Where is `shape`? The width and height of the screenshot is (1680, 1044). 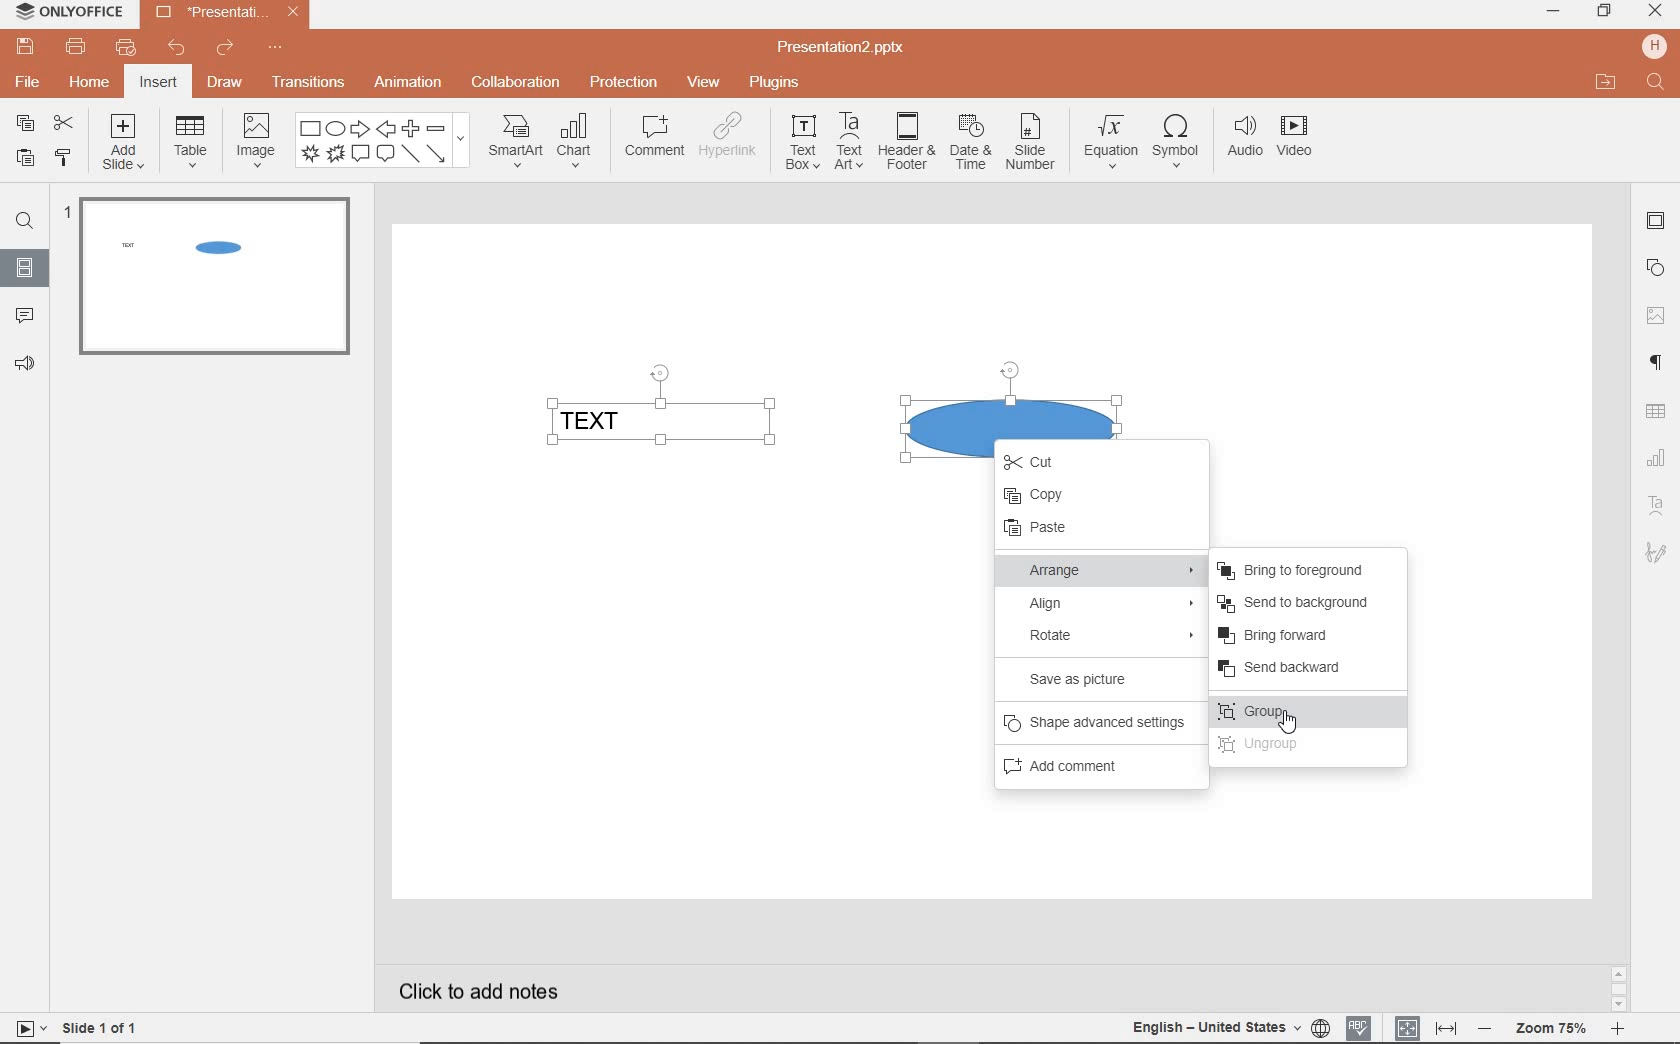
shape is located at coordinates (383, 142).